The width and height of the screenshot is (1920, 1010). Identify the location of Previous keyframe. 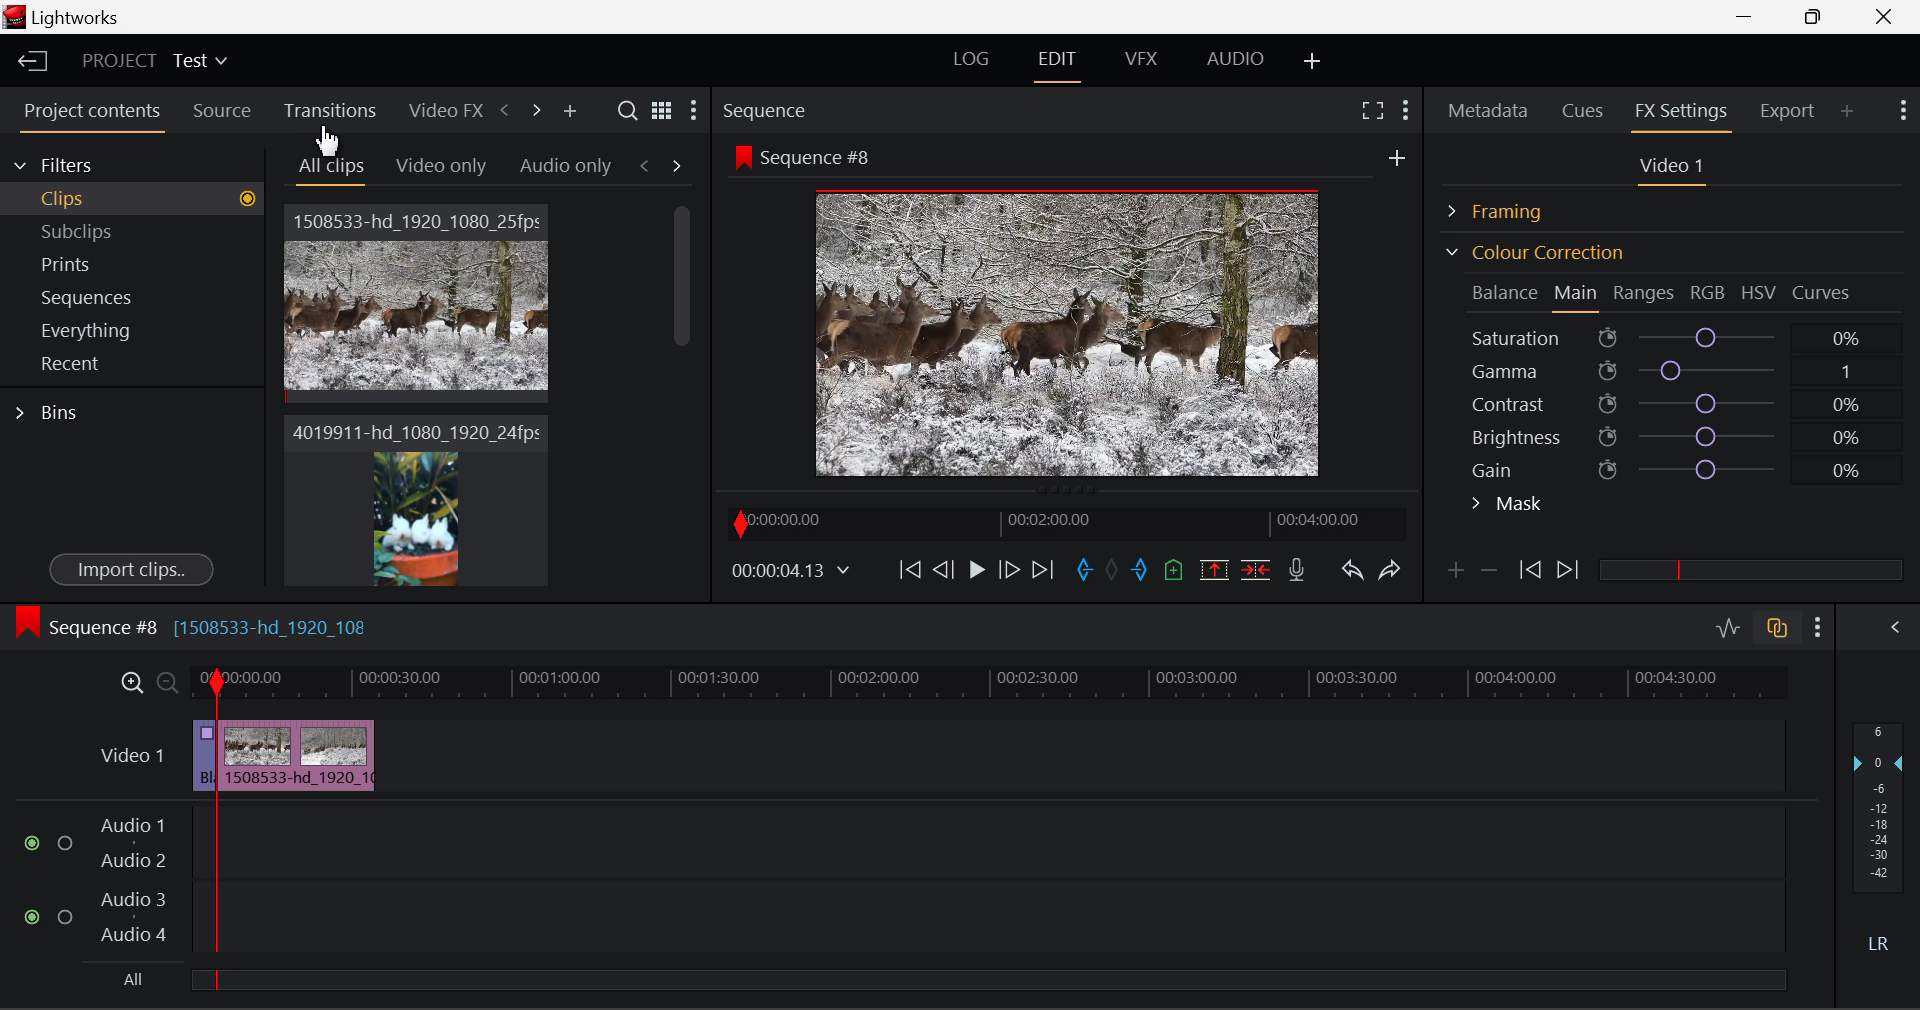
(1528, 571).